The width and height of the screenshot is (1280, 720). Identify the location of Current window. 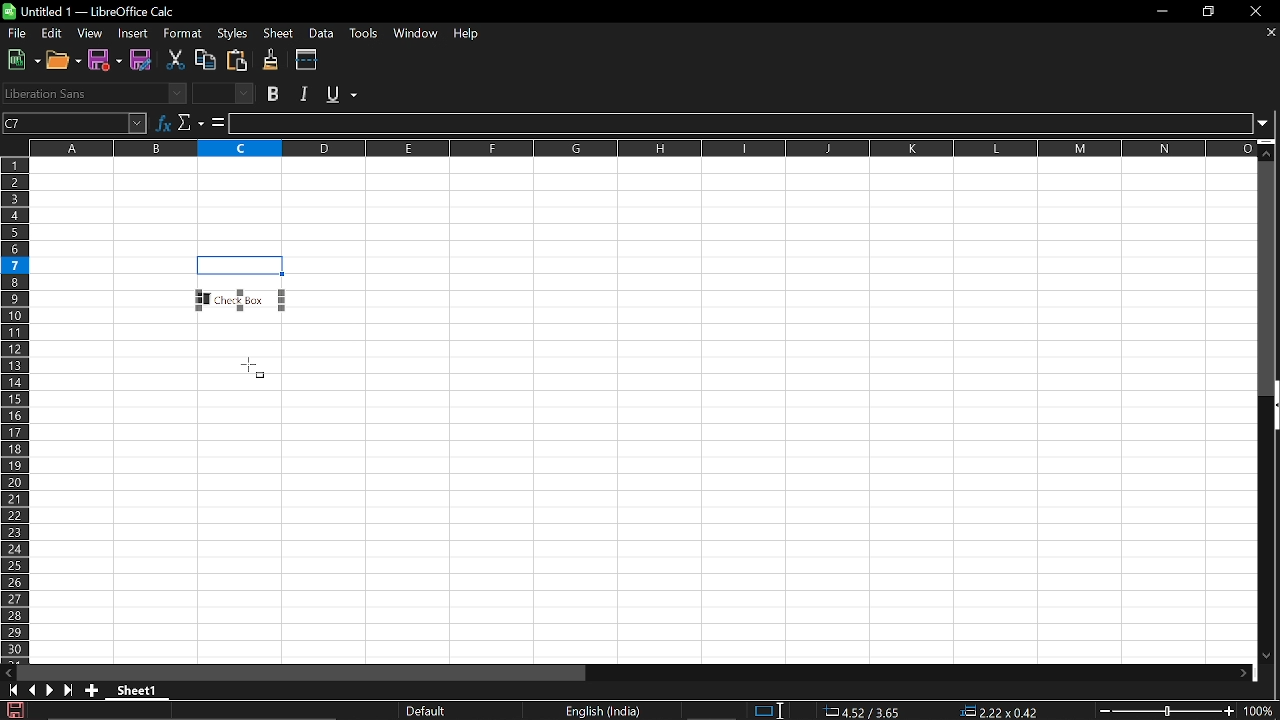
(93, 11).